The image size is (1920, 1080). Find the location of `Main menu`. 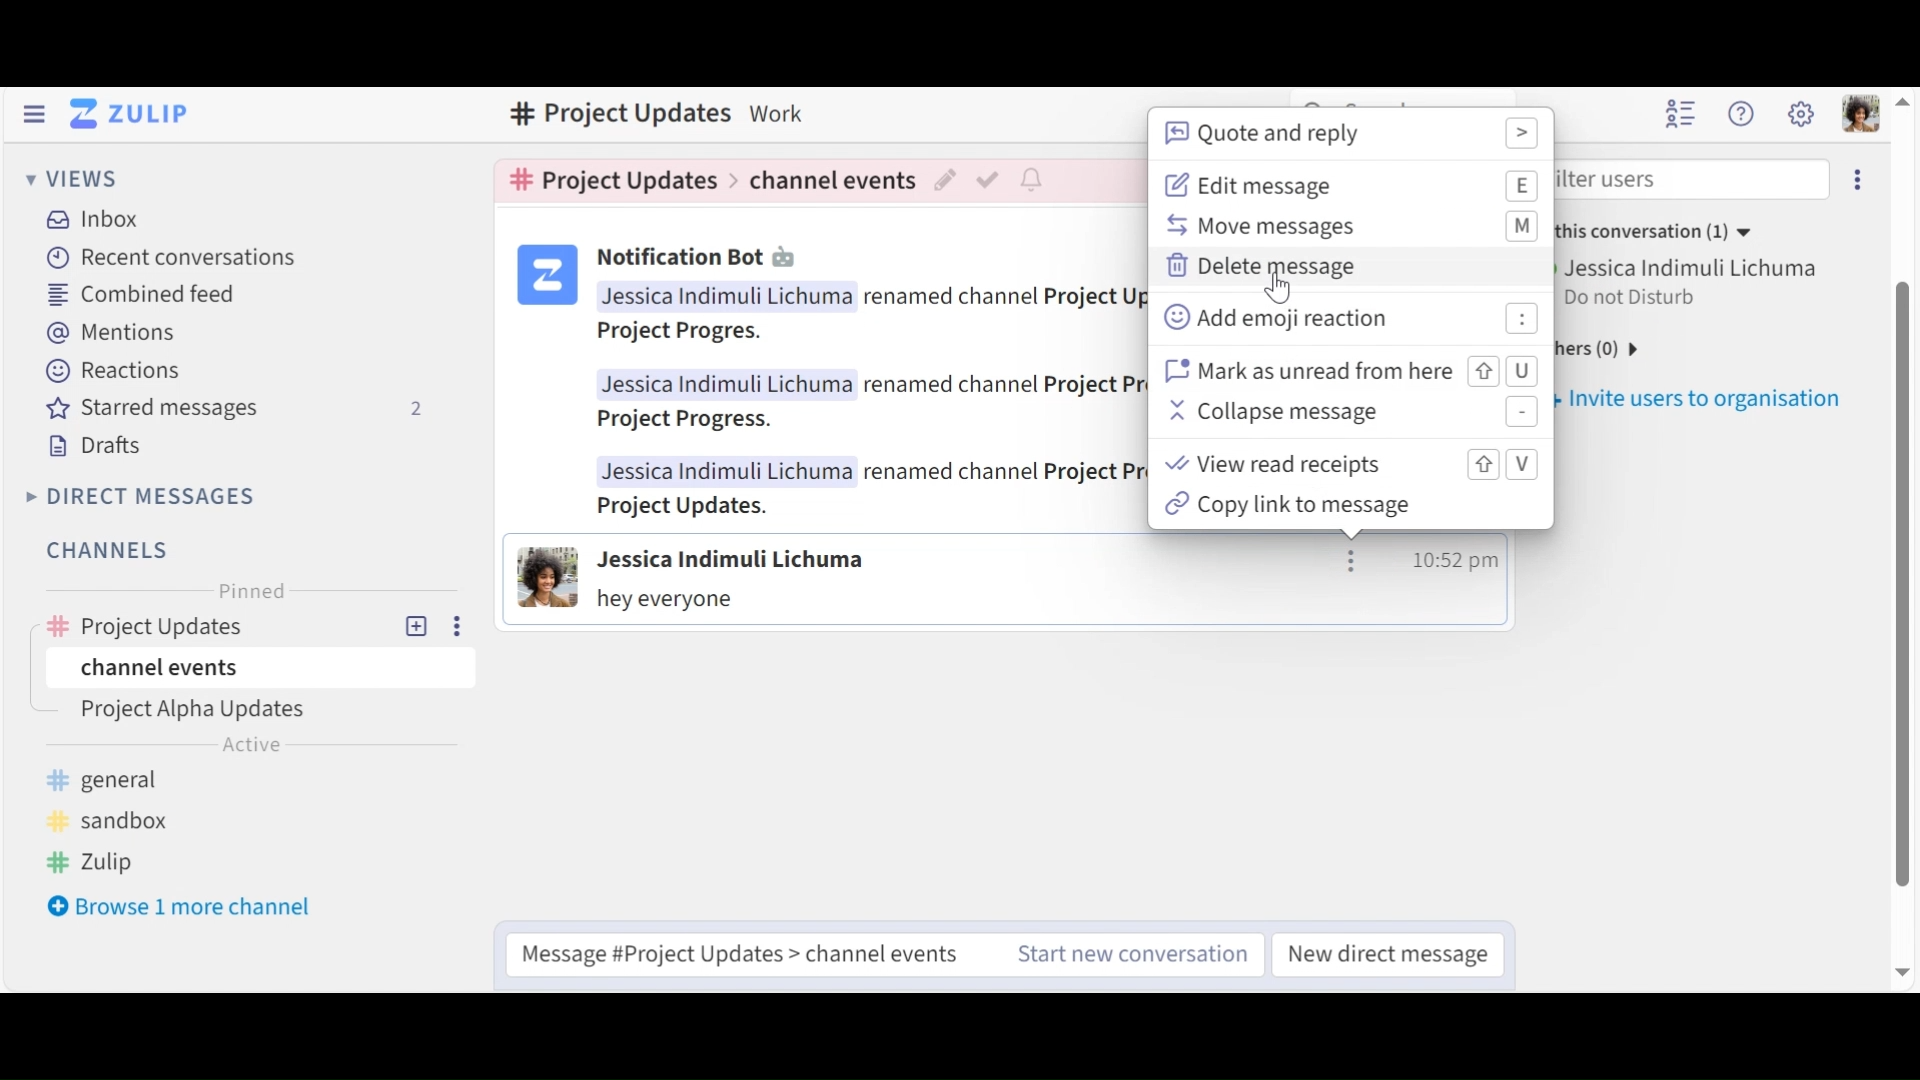

Main menu is located at coordinates (1803, 116).